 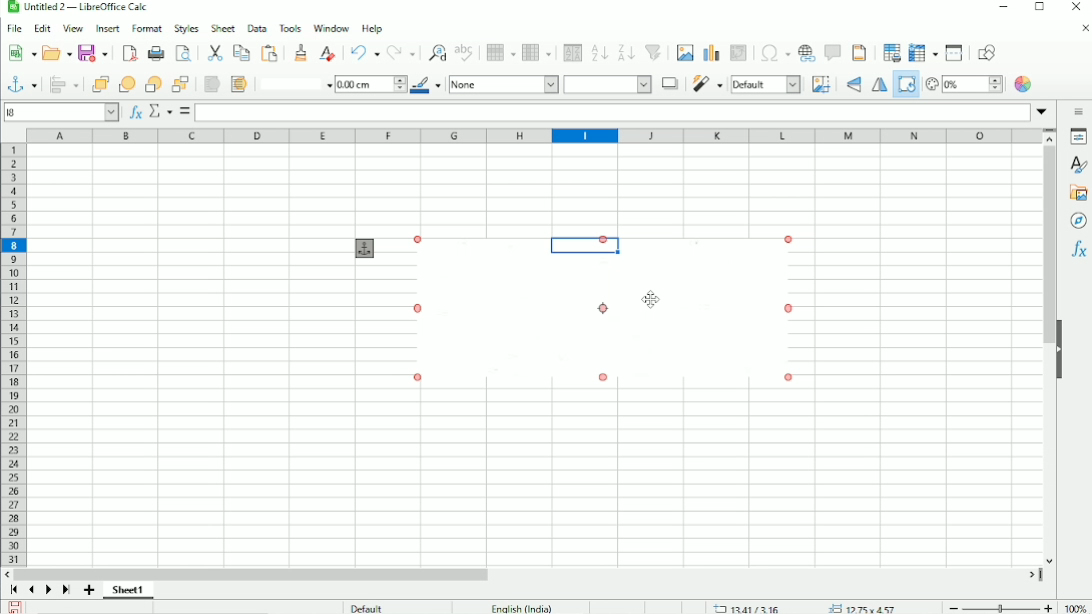 What do you see at coordinates (711, 53) in the screenshot?
I see `Insert chart` at bounding box center [711, 53].